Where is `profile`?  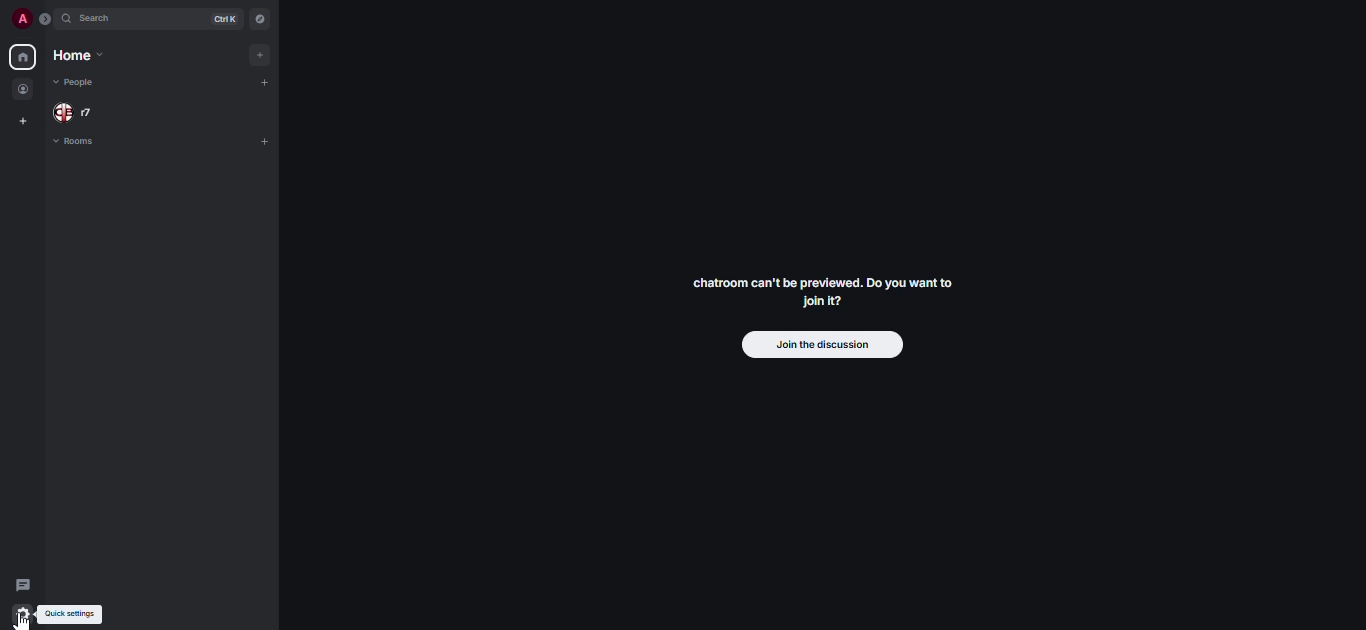
profile is located at coordinates (17, 21).